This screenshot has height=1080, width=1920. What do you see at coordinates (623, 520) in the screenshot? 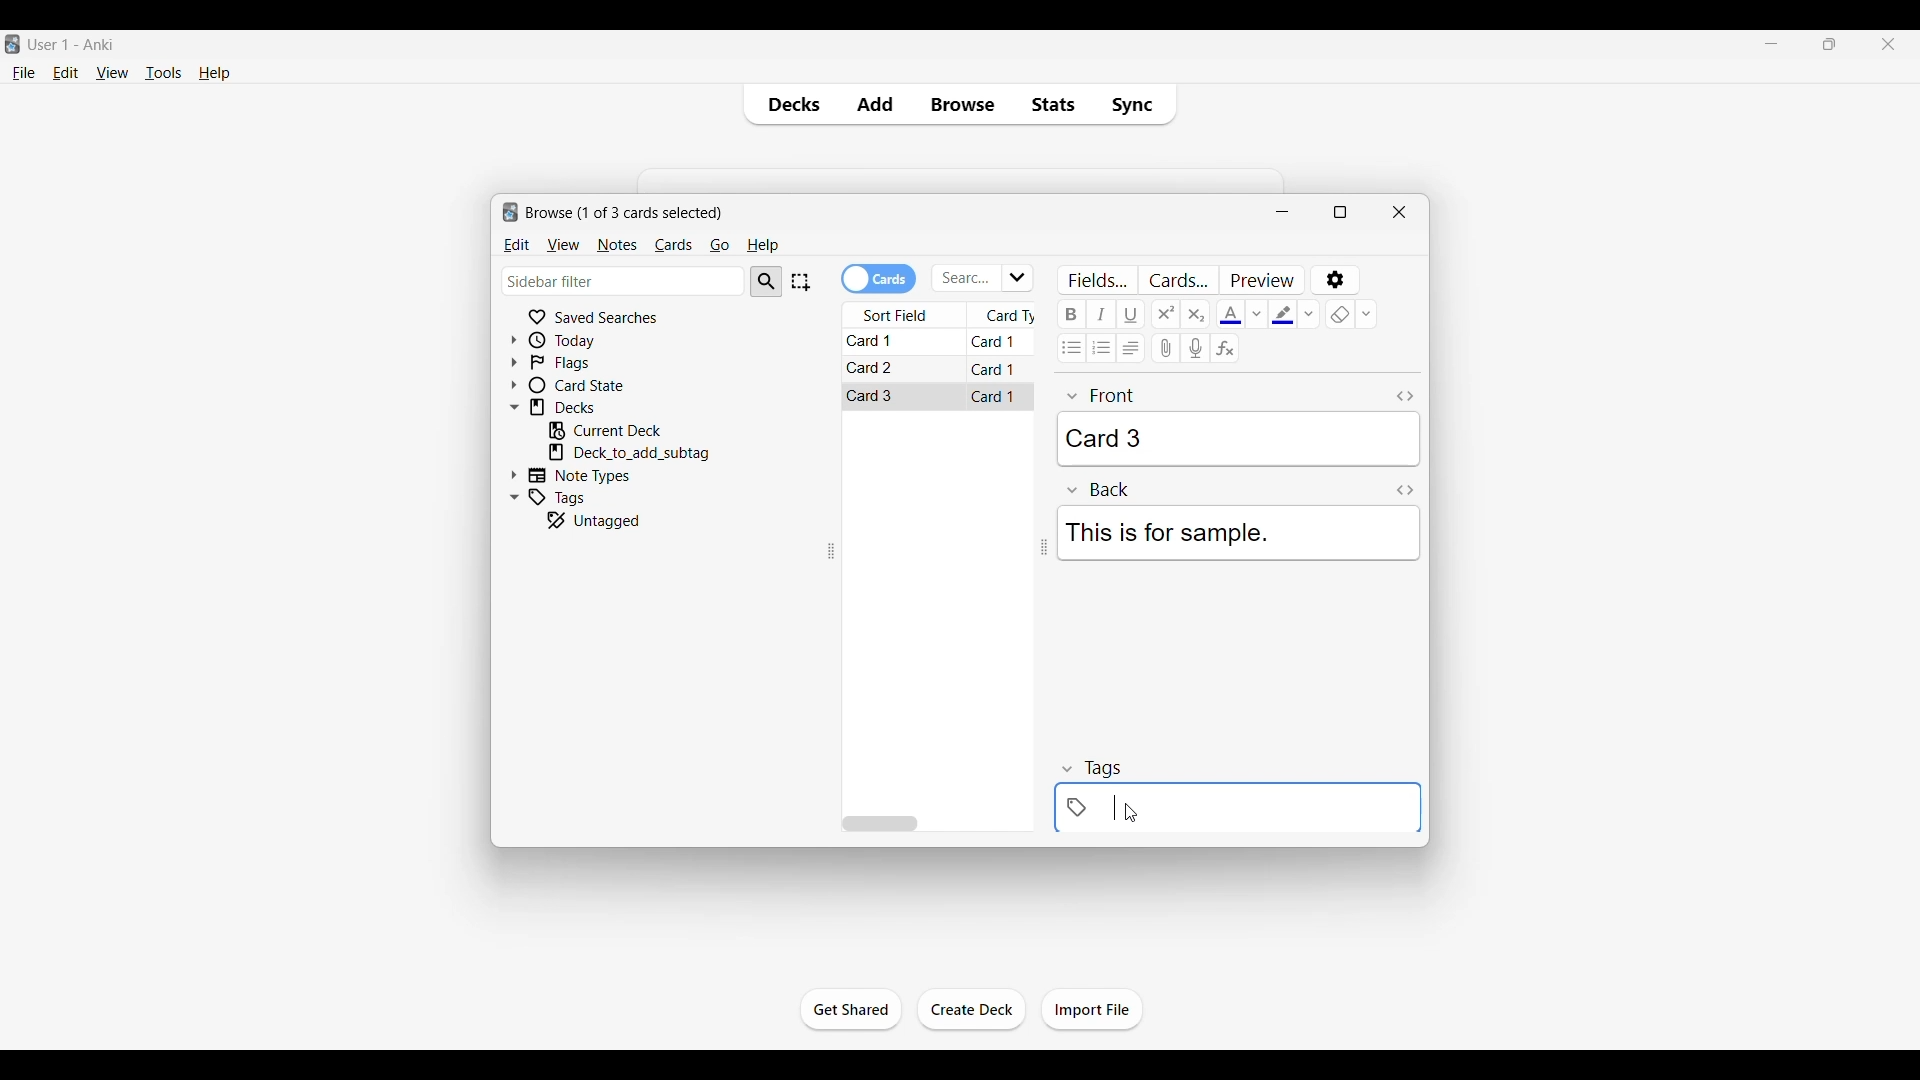
I see `Click to go to untagged` at bounding box center [623, 520].